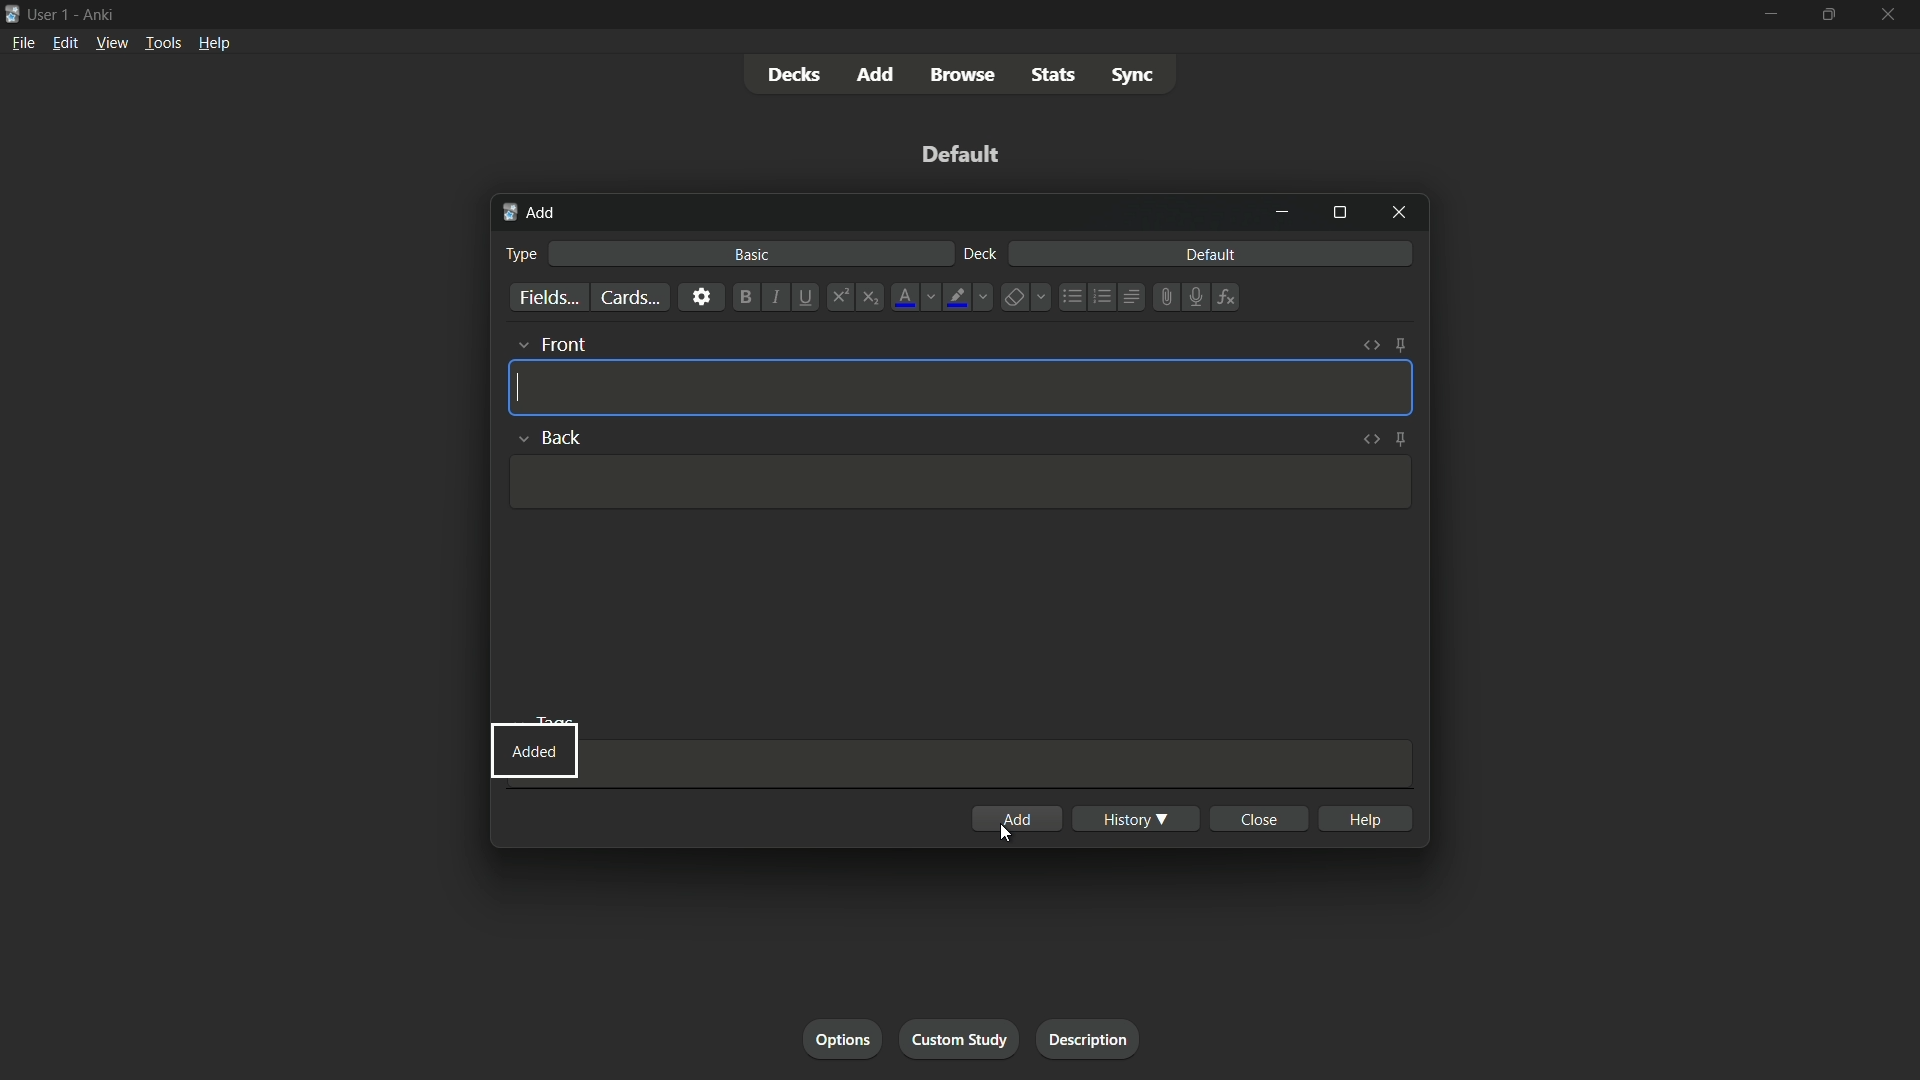 The height and width of the screenshot is (1080, 1920). What do you see at coordinates (903, 297) in the screenshot?
I see `font color` at bounding box center [903, 297].